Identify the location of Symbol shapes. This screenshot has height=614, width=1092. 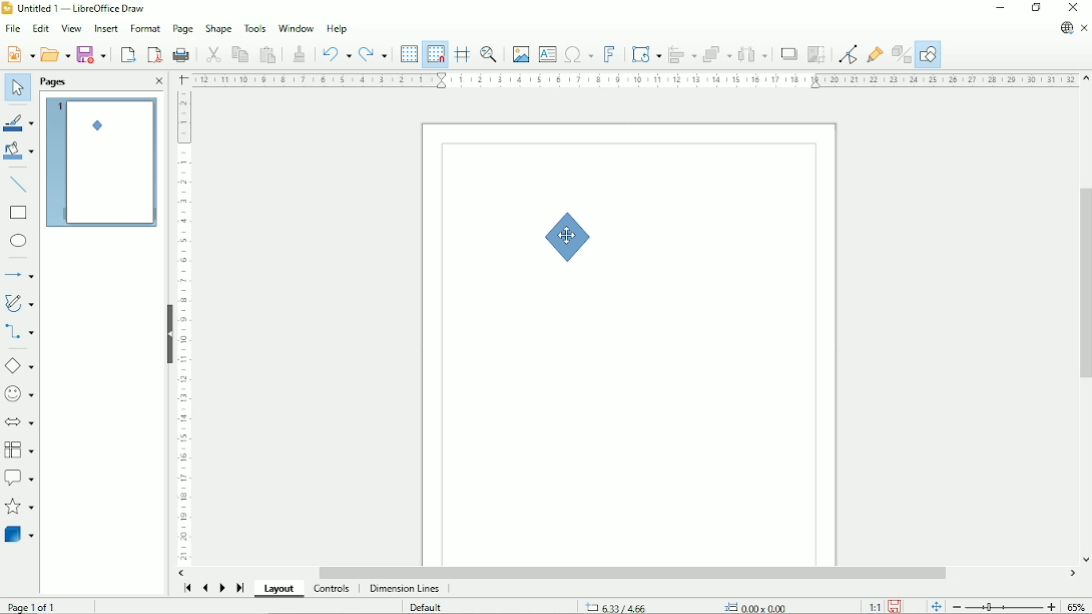
(20, 393).